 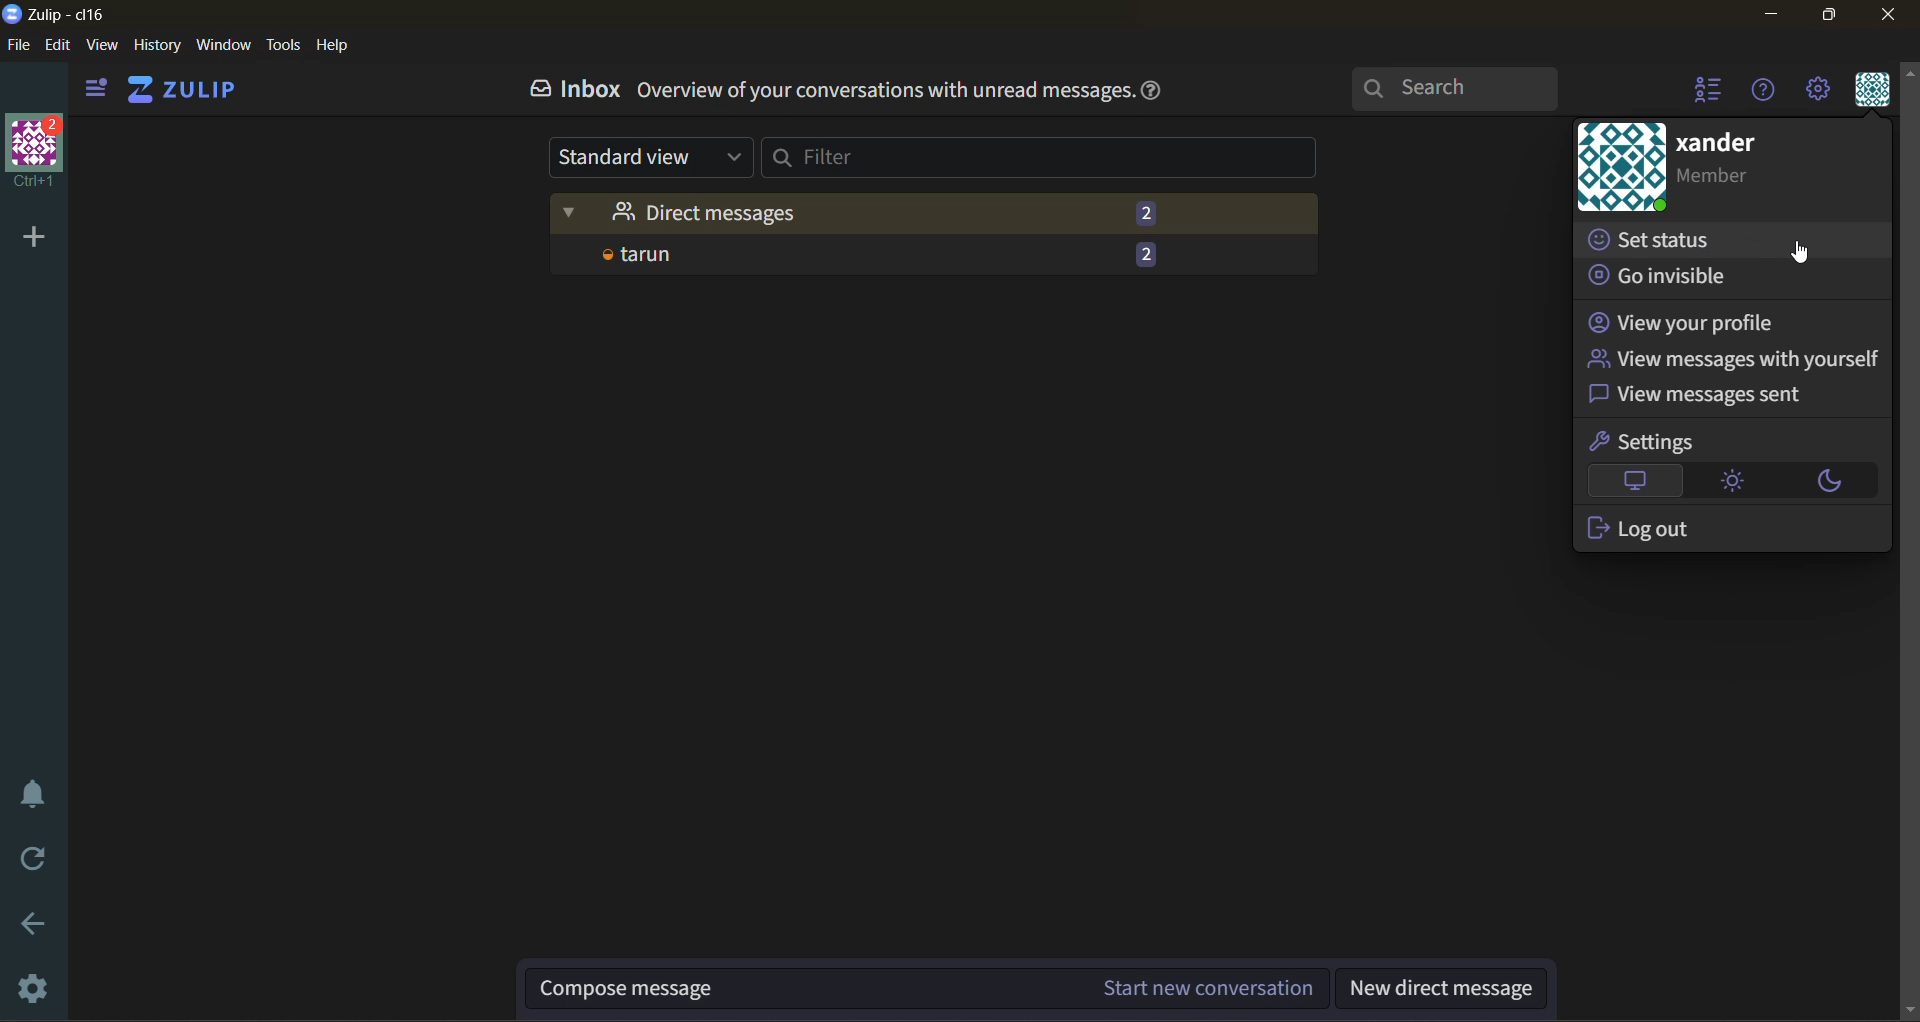 I want to click on automatic theme, so click(x=1636, y=481).